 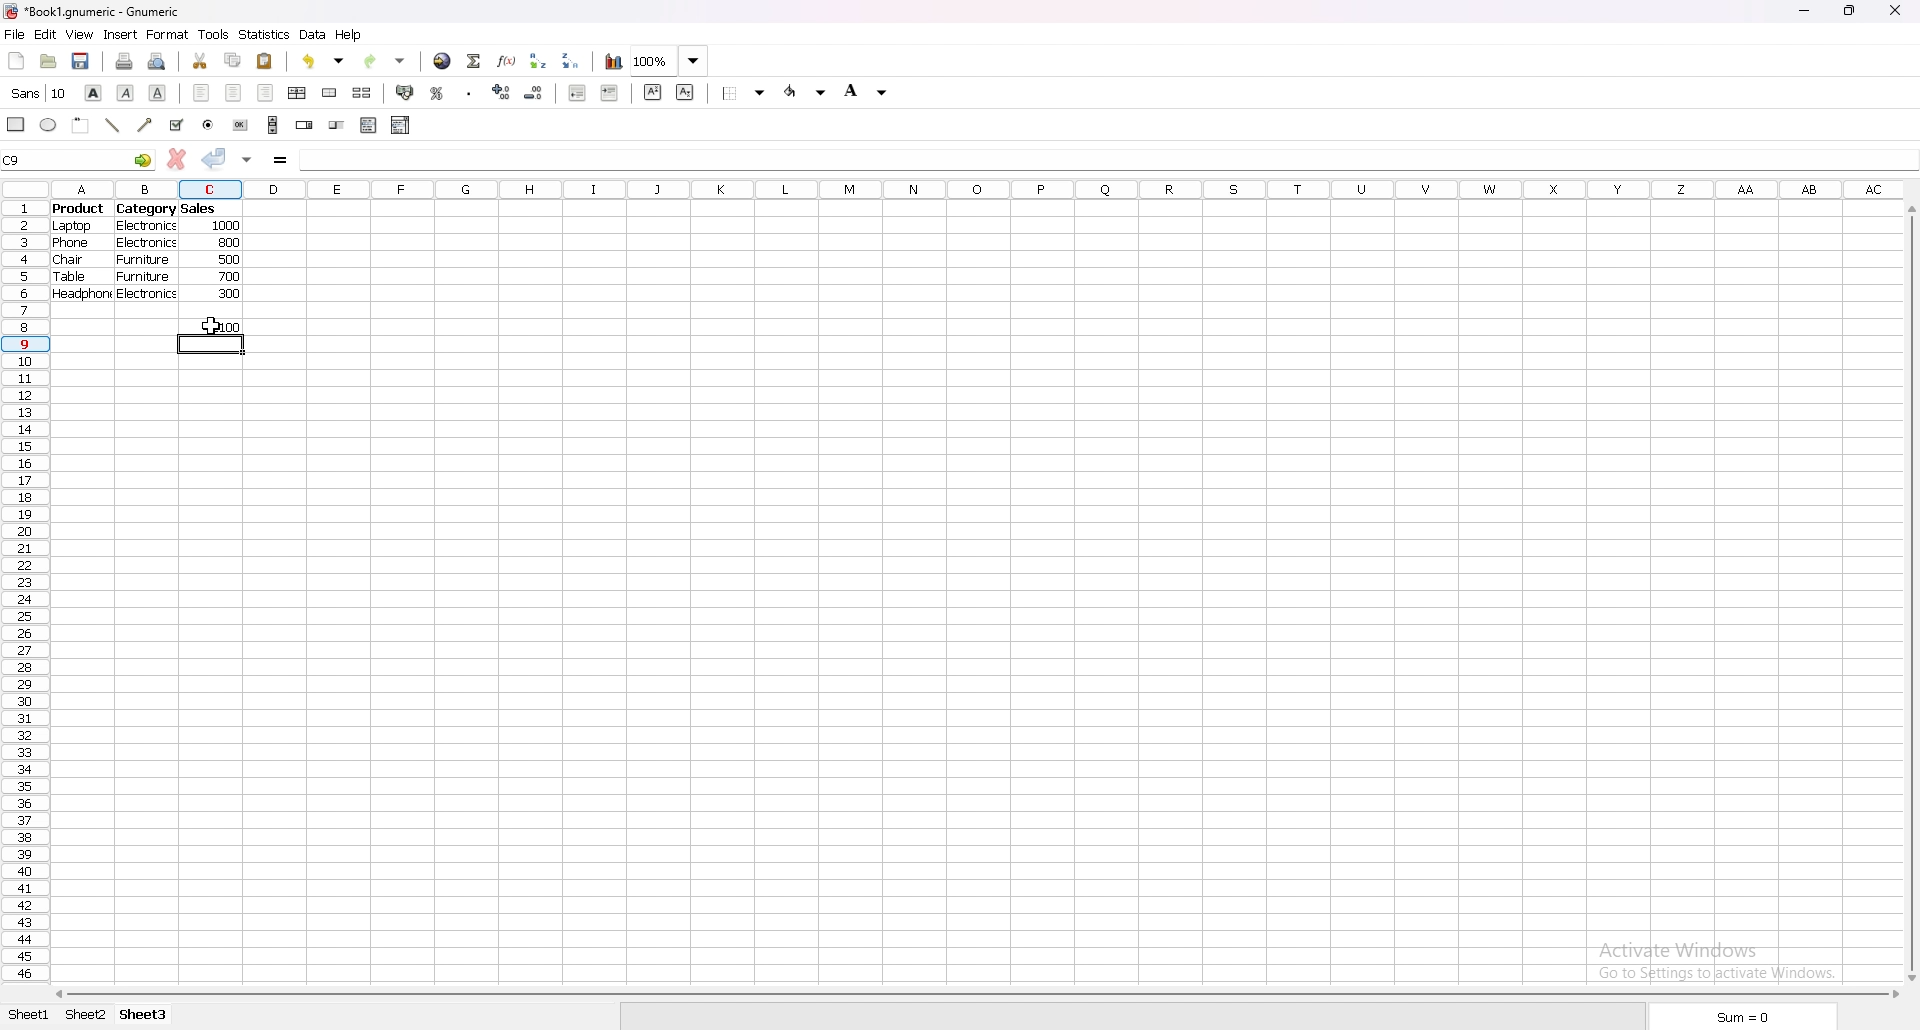 I want to click on rows, so click(x=22, y=592).